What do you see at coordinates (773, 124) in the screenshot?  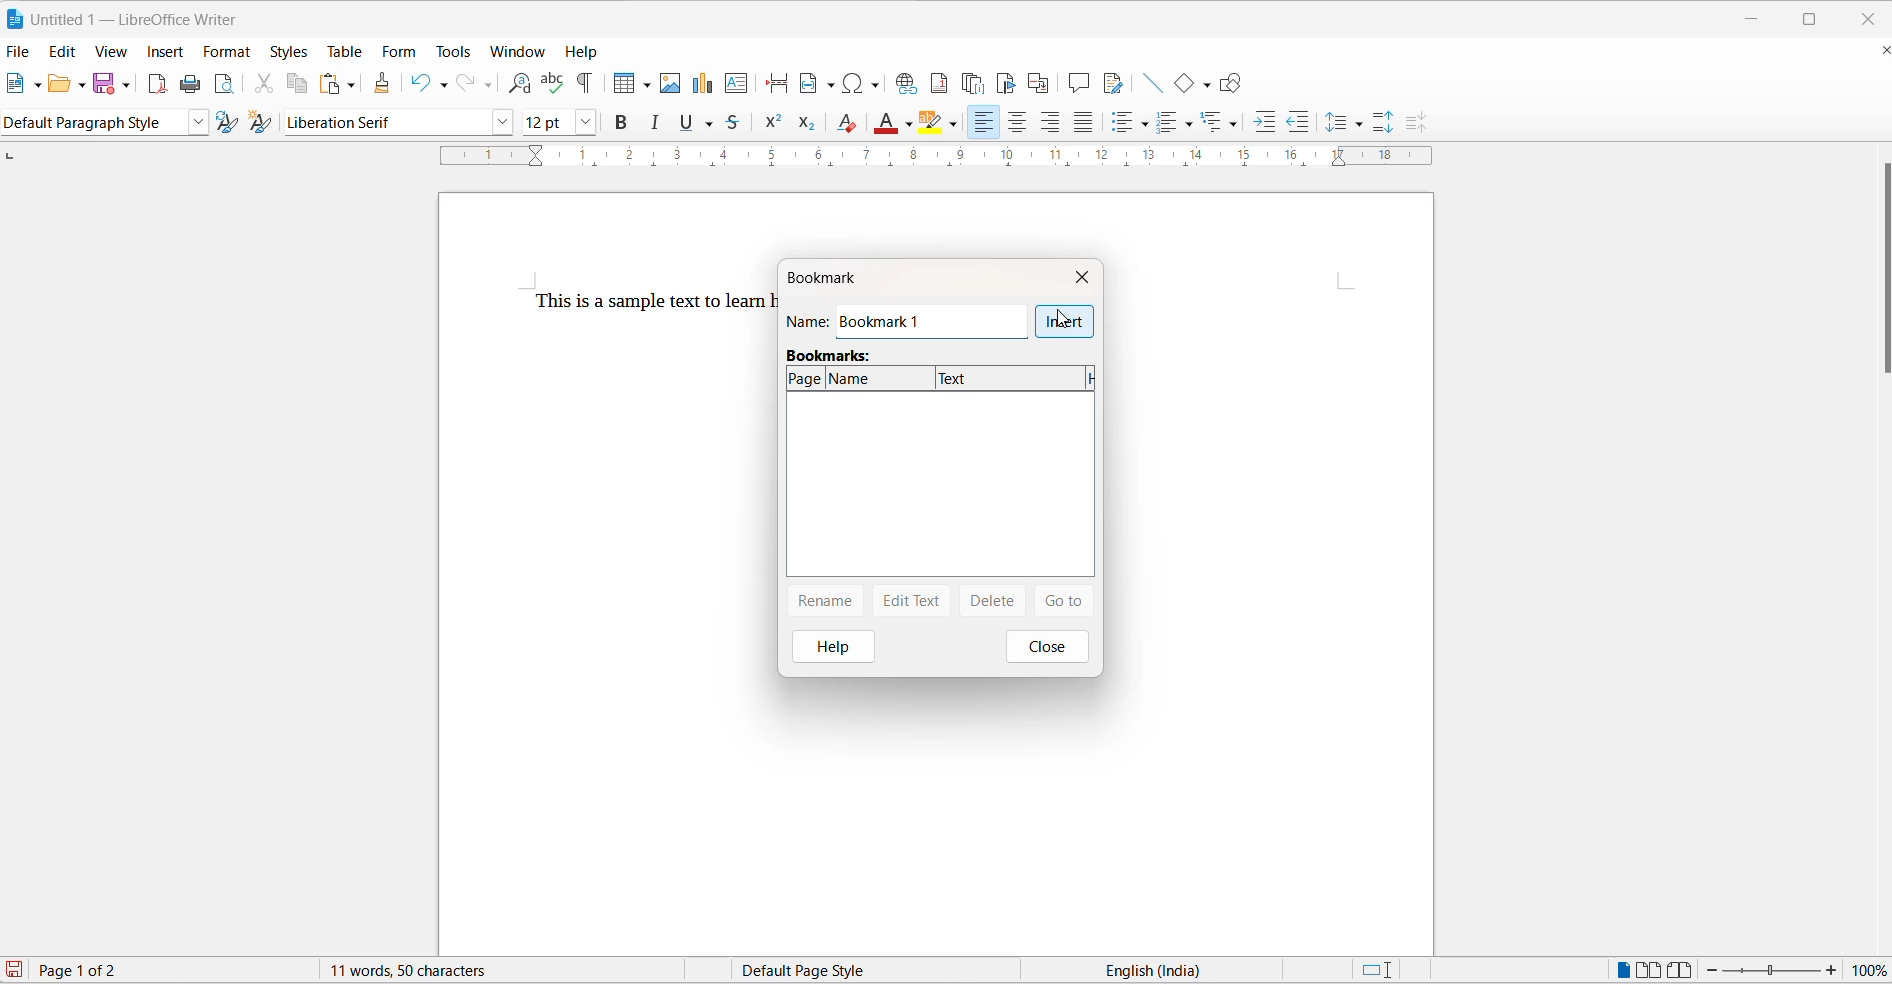 I see `superscript` at bounding box center [773, 124].